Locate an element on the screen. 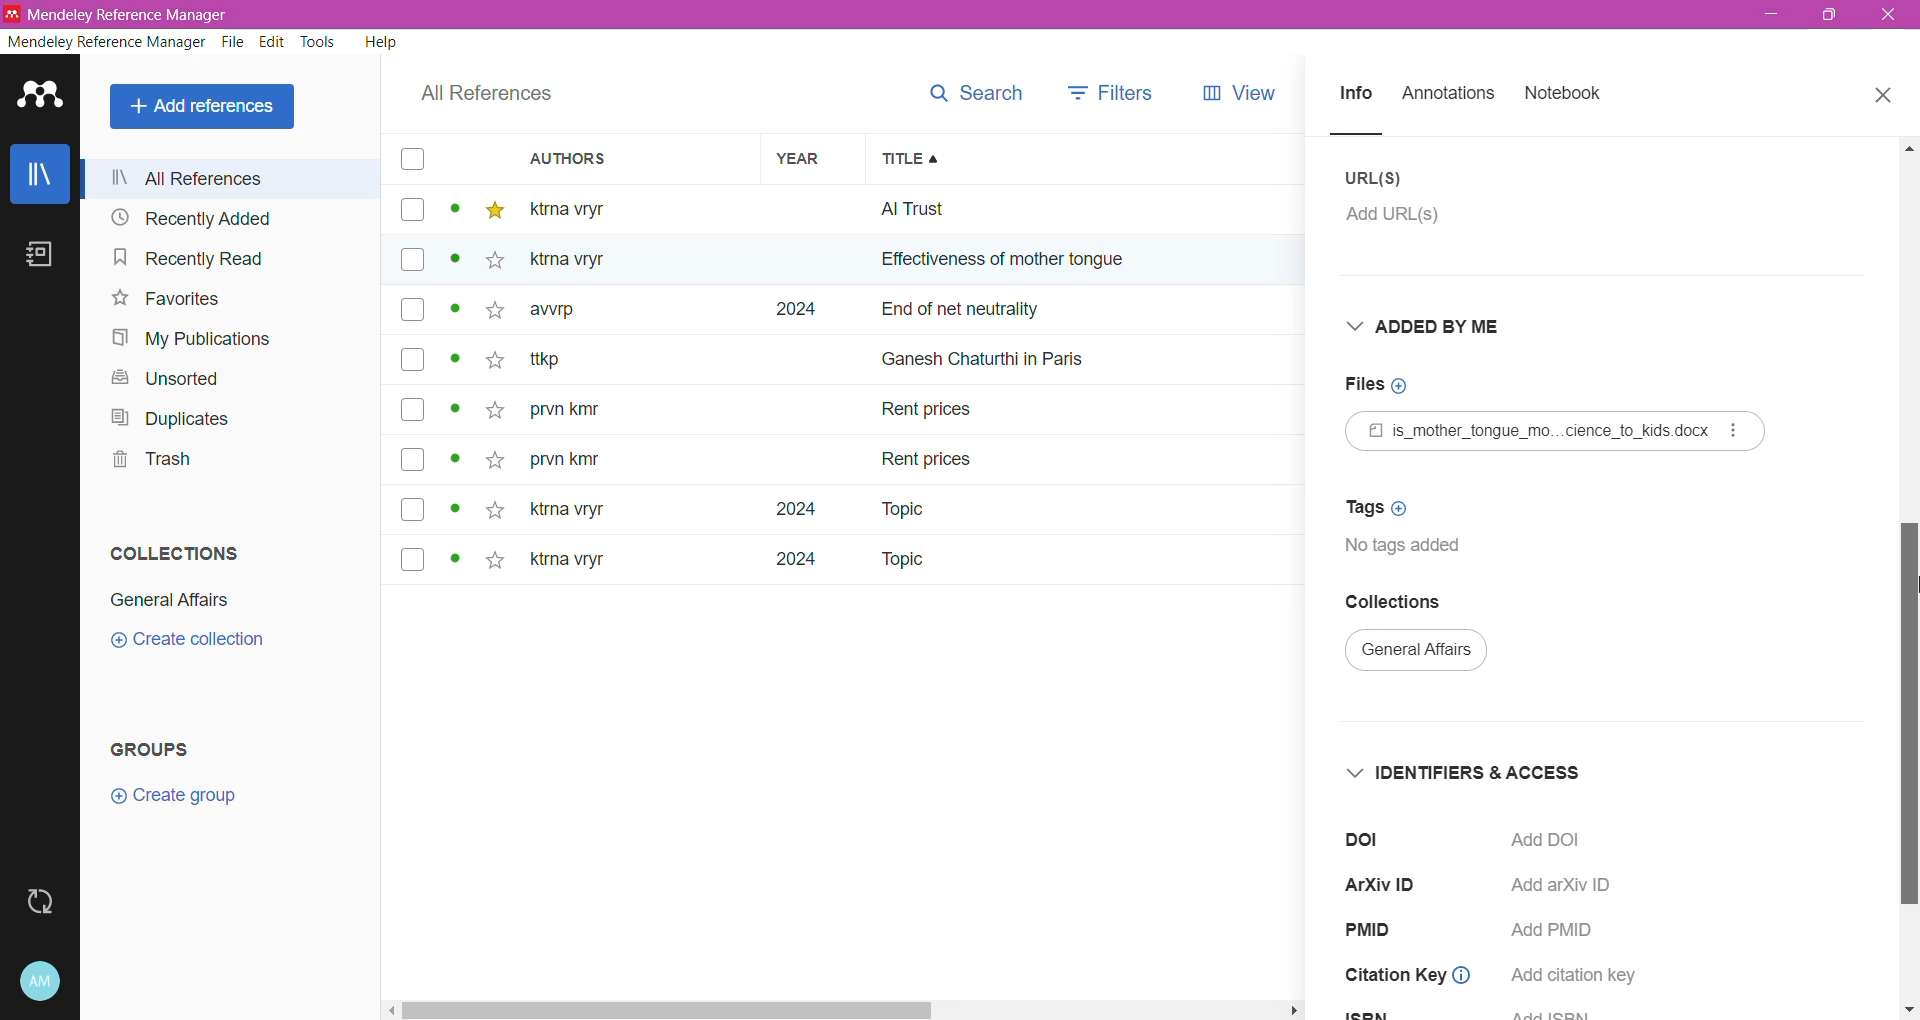 The width and height of the screenshot is (1920, 1020). Horizontal Scroll Bar is located at coordinates (846, 1012).